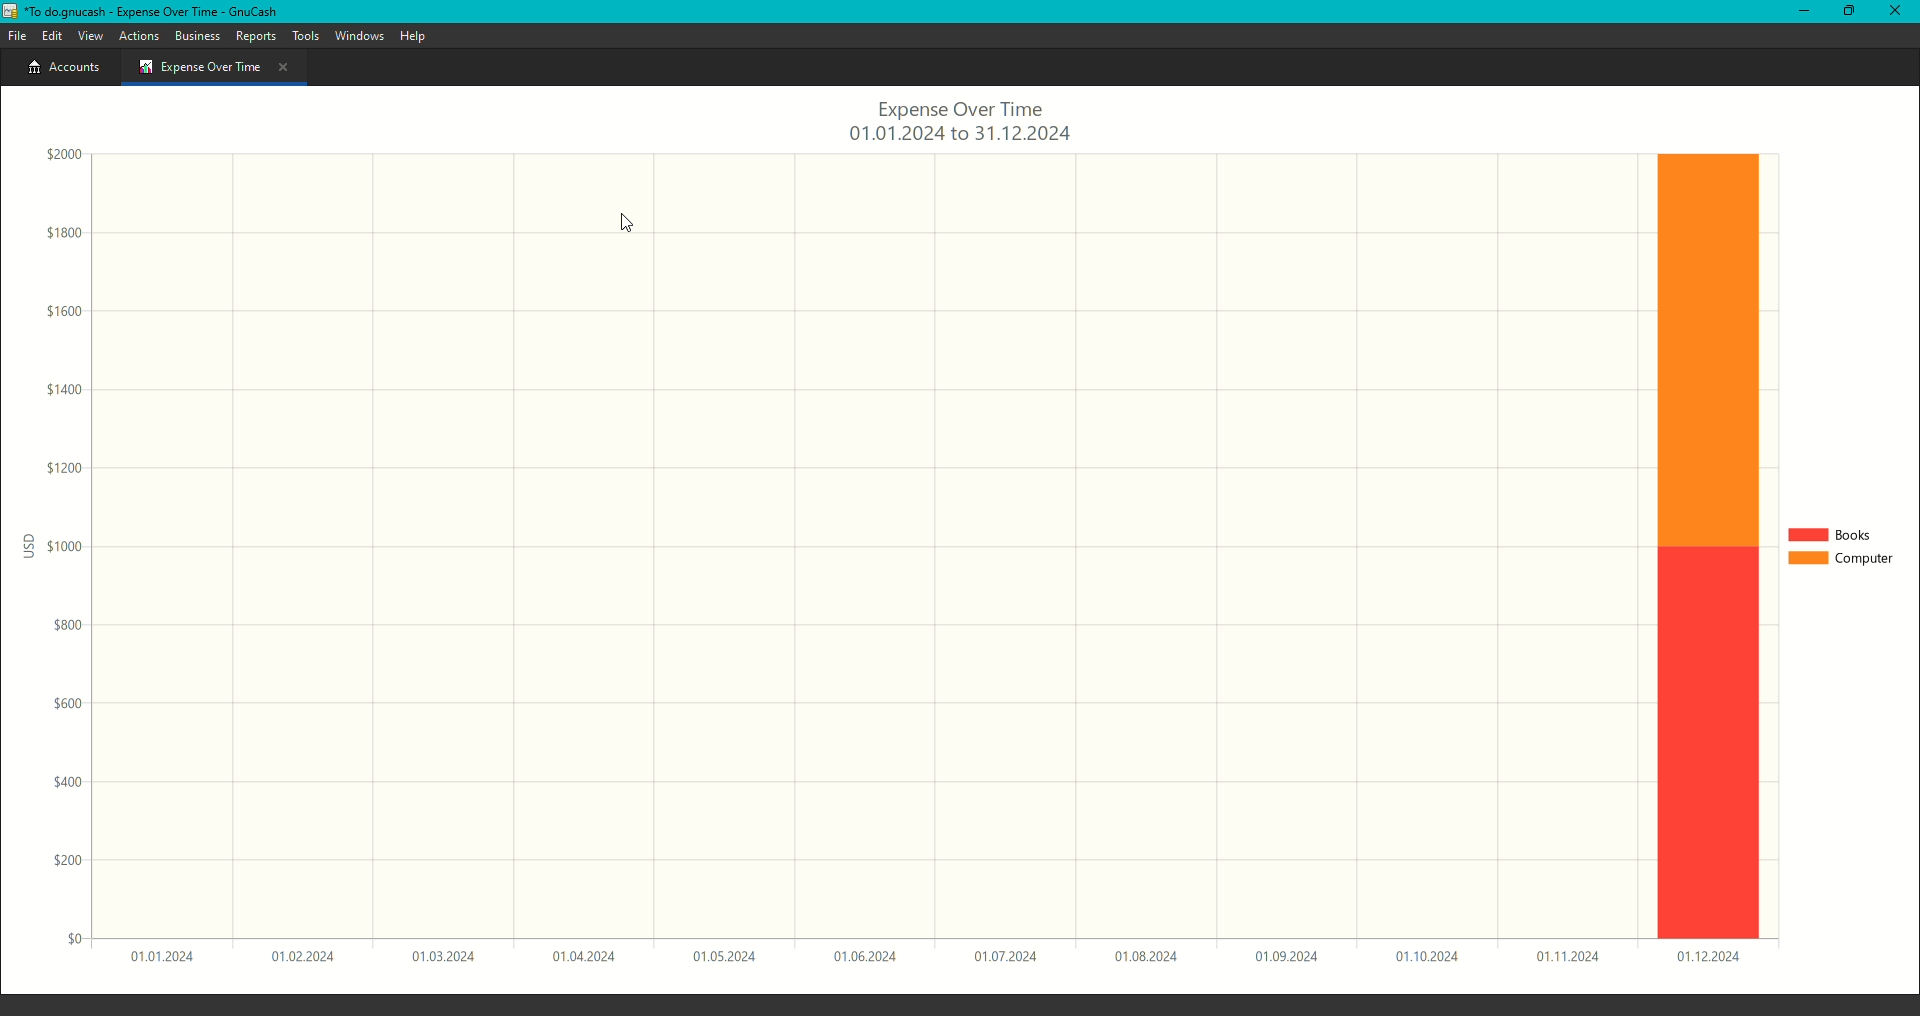  I want to click on Reports, so click(256, 34).